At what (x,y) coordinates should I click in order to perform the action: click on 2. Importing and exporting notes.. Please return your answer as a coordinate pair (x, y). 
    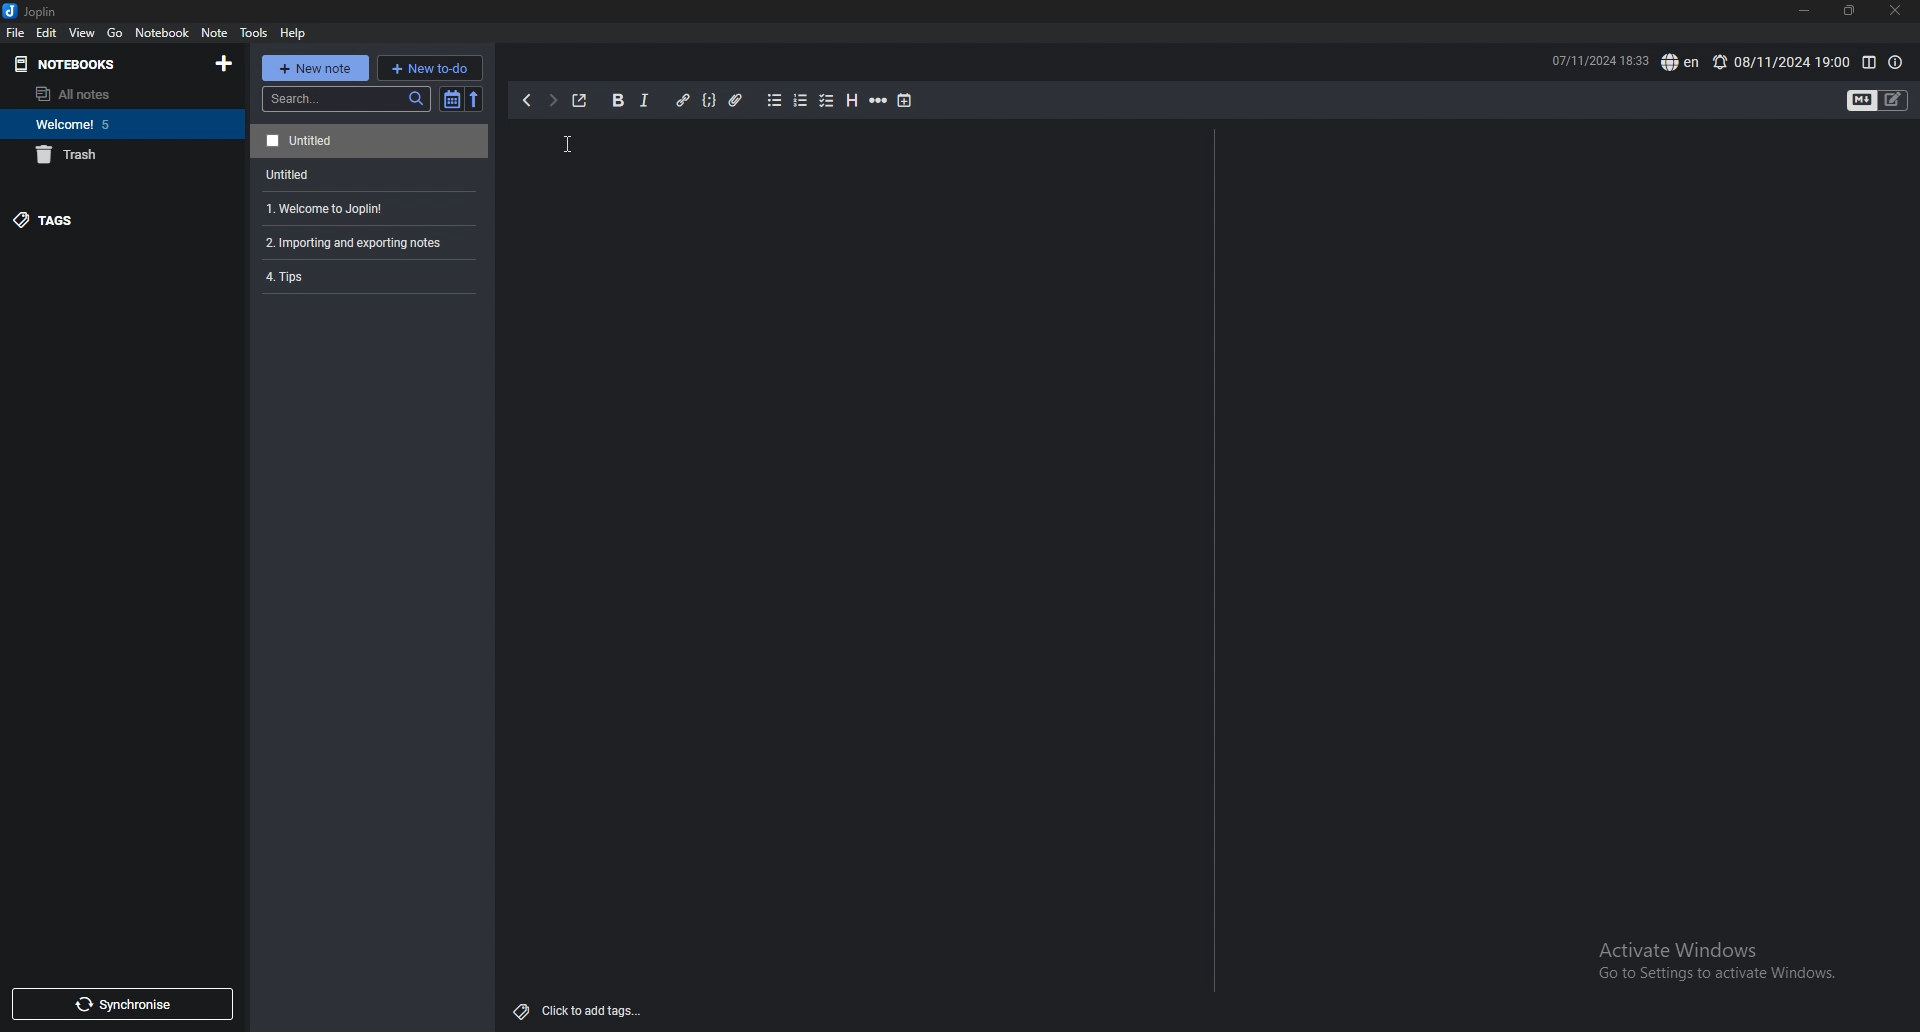
    Looking at the image, I should click on (367, 240).